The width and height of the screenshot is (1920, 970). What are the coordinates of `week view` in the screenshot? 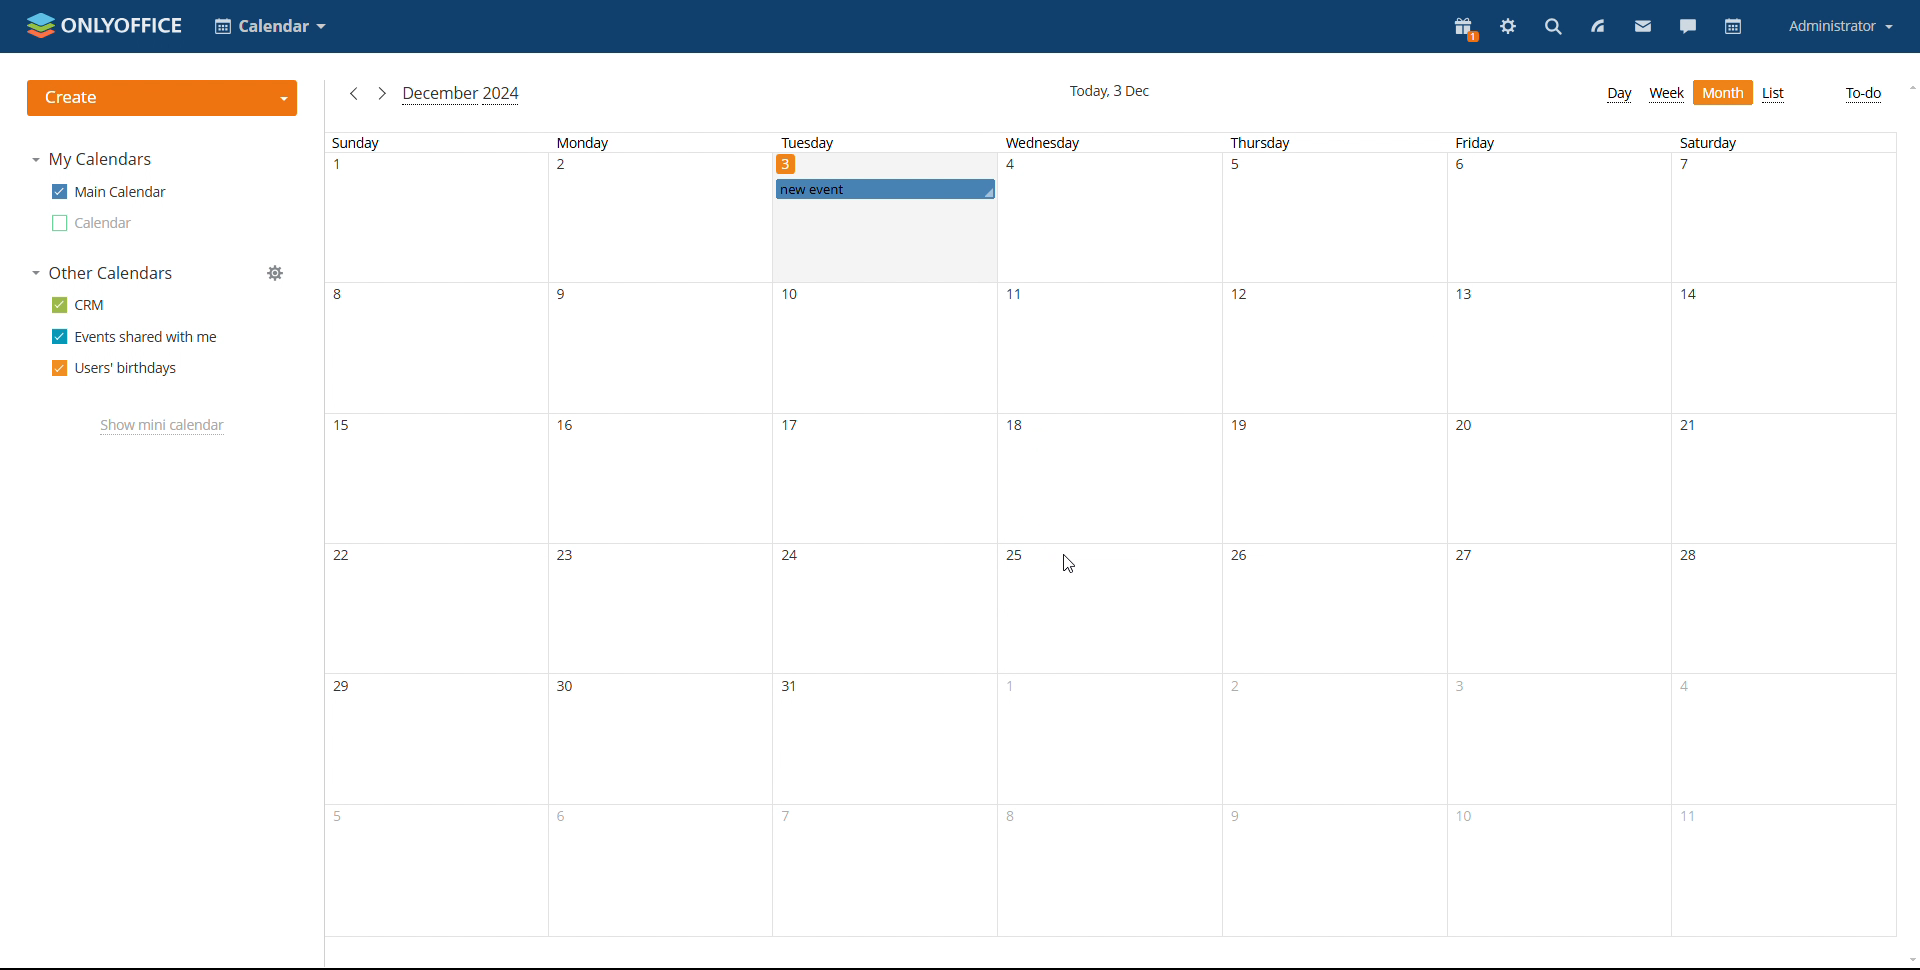 It's located at (1667, 94).